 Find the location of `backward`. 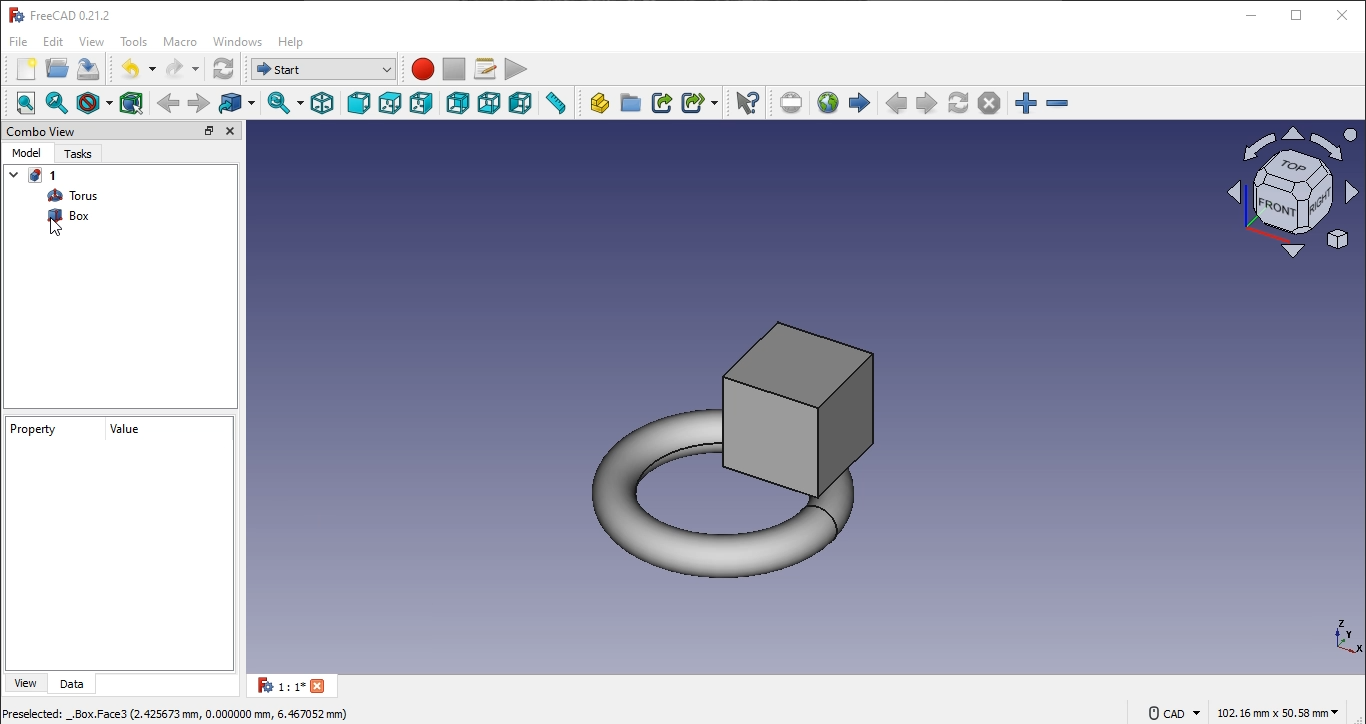

backward is located at coordinates (169, 102).